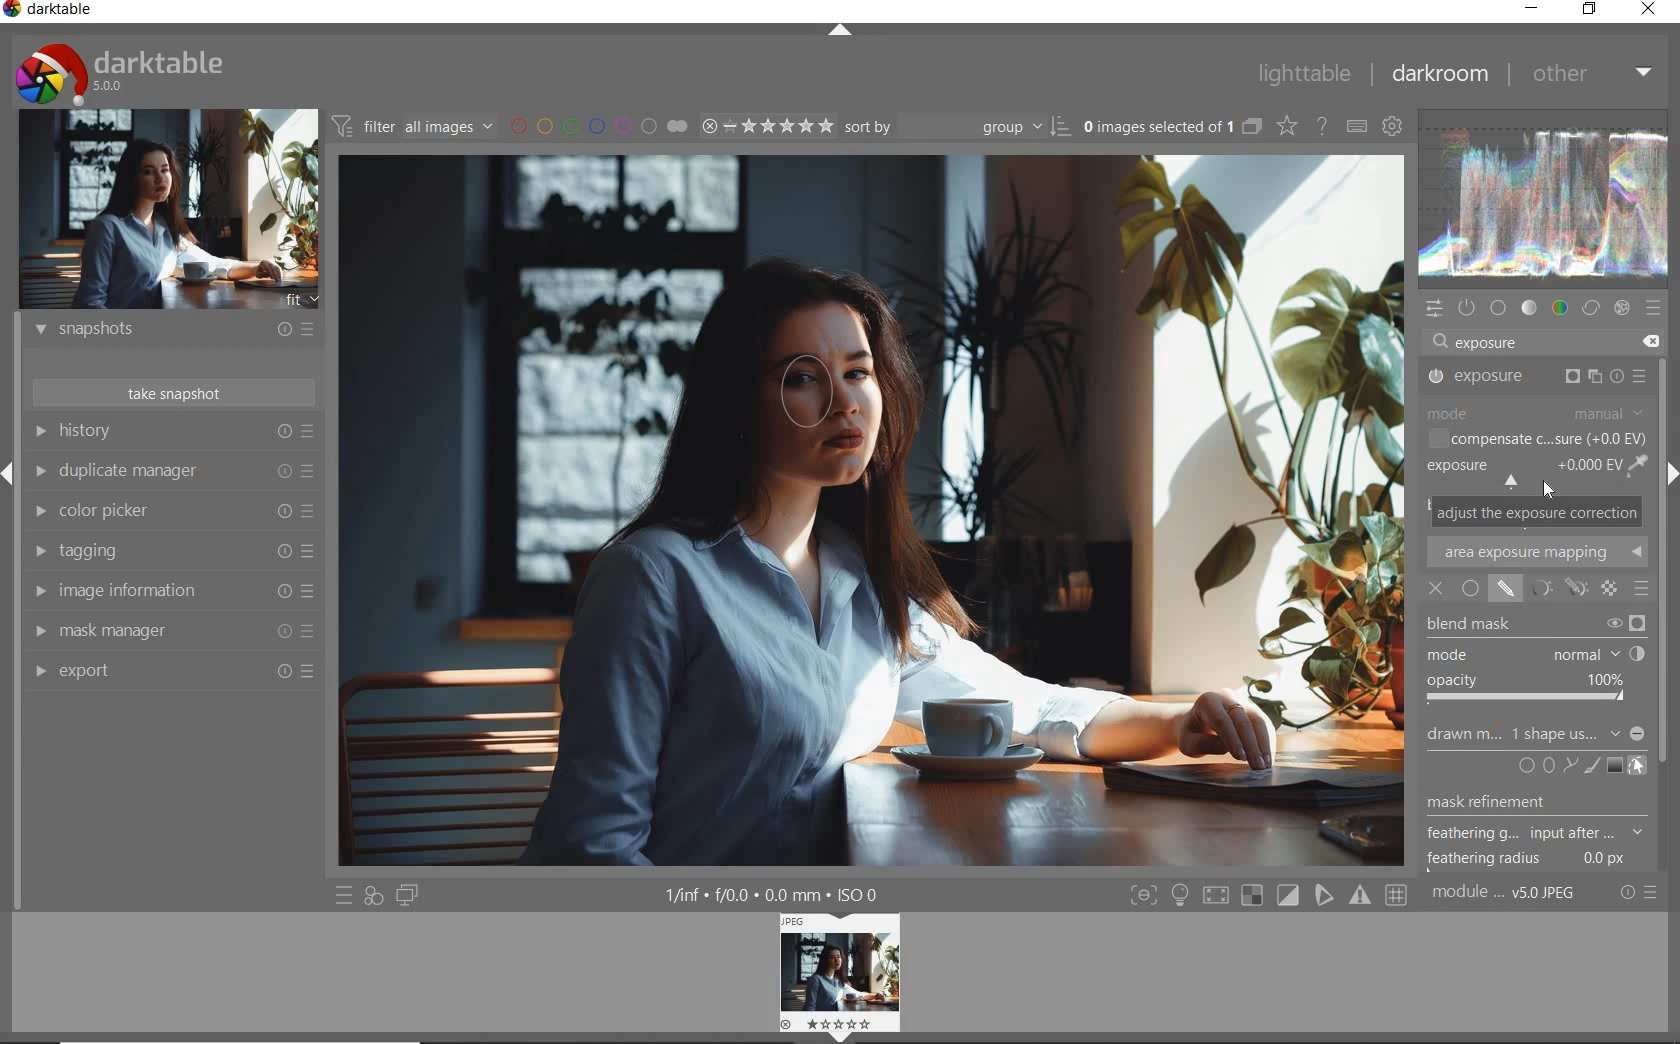 The width and height of the screenshot is (1680, 1044). I want to click on feathering radius, so click(1526, 861).